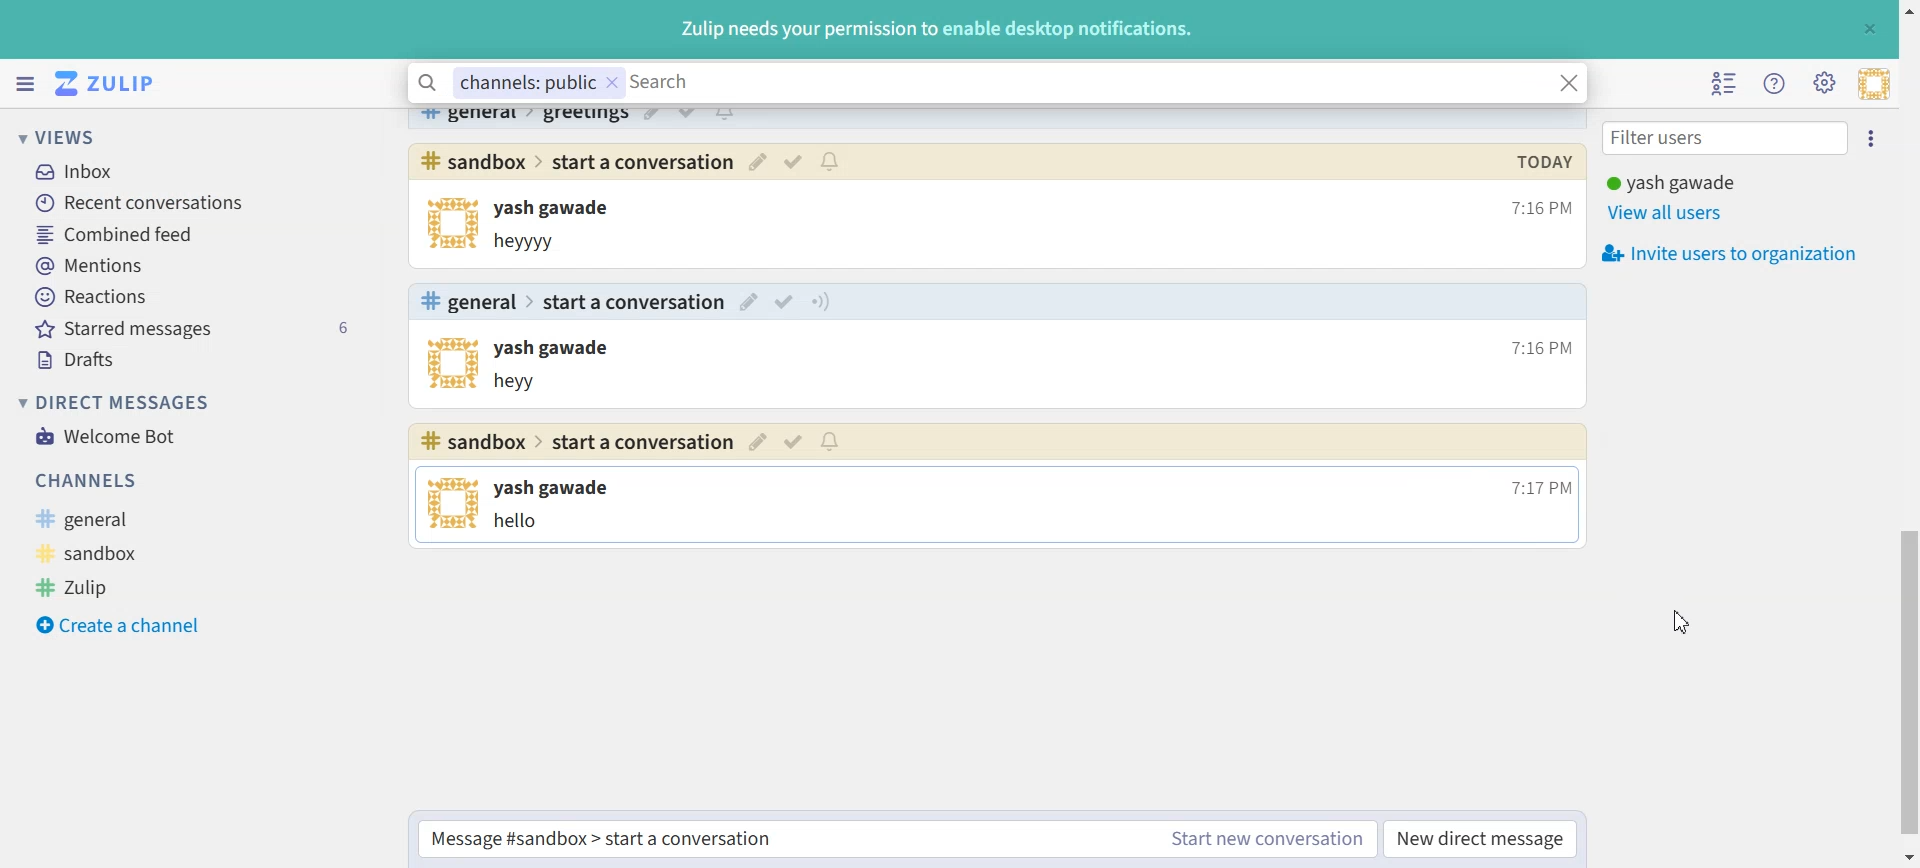  Describe the element at coordinates (537, 242) in the screenshot. I see `heyyyy` at that location.